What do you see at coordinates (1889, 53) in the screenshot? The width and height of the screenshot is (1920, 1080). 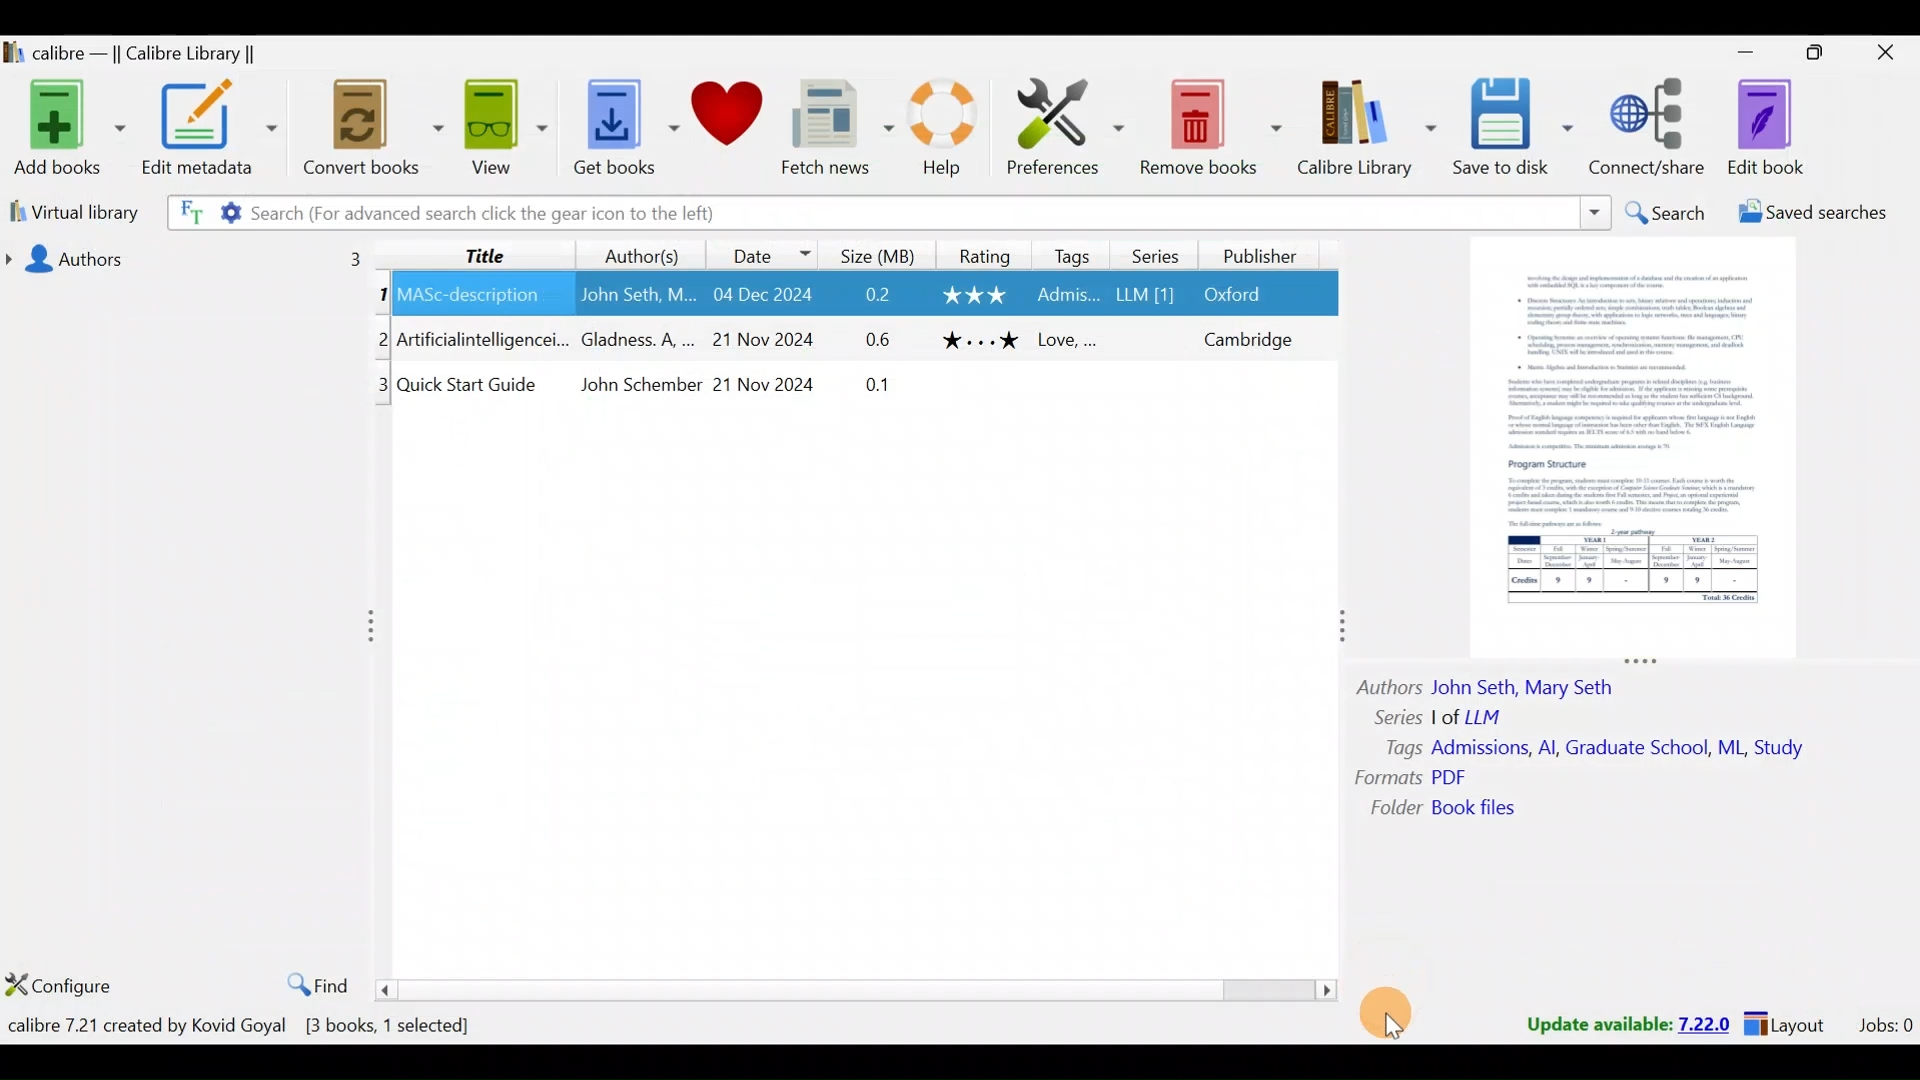 I see `Close` at bounding box center [1889, 53].